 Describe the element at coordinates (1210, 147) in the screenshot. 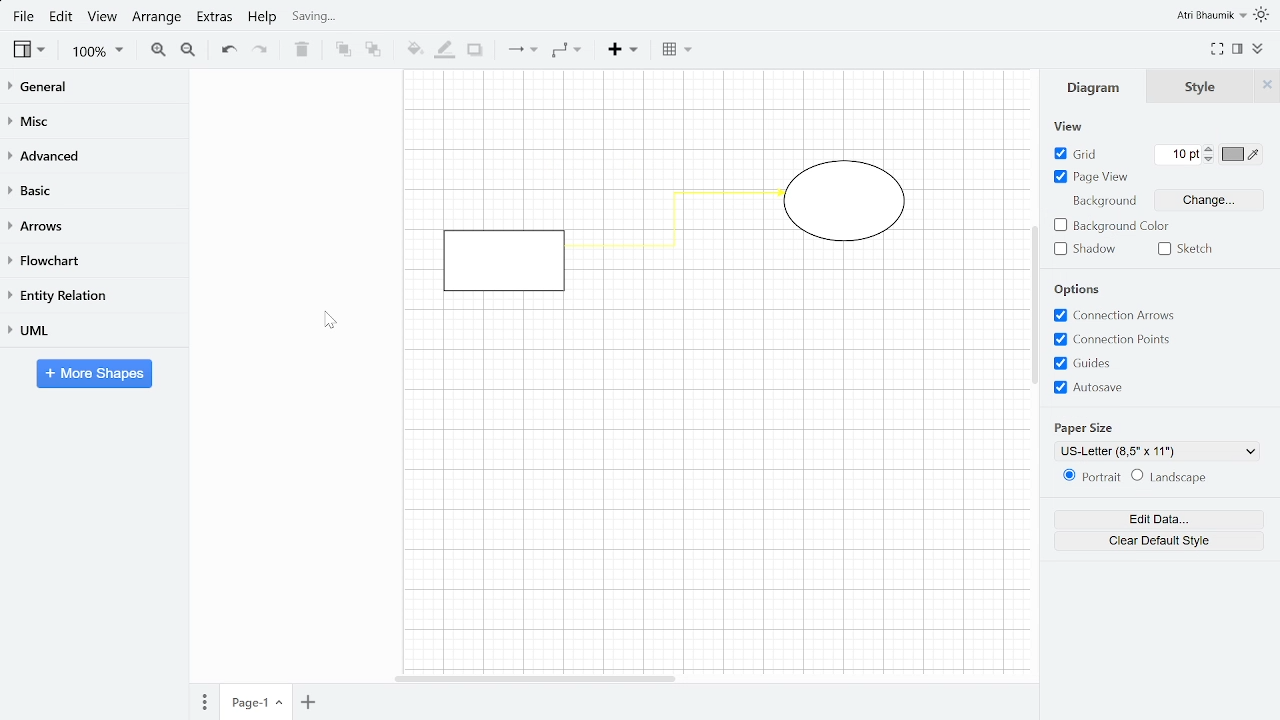

I see `Increase grid pt` at that location.